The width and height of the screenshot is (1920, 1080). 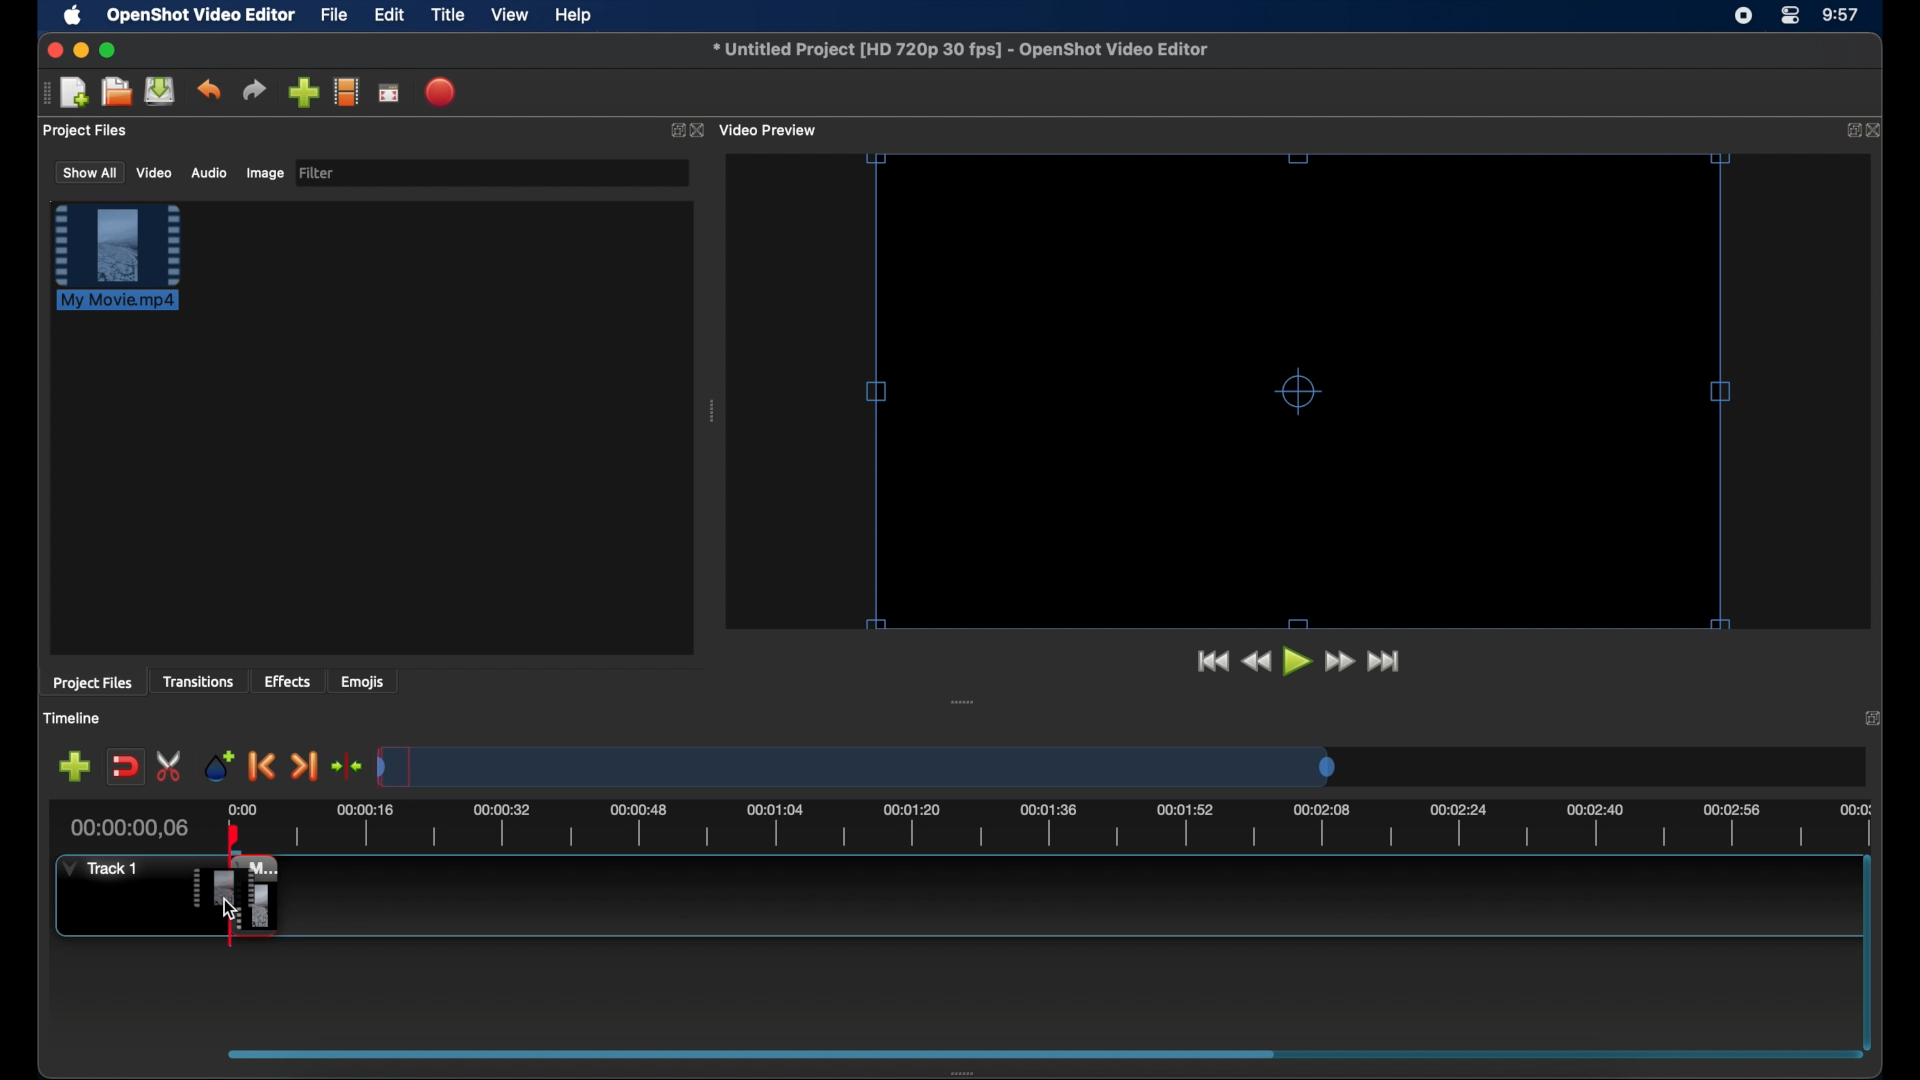 I want to click on import files, so click(x=303, y=93).